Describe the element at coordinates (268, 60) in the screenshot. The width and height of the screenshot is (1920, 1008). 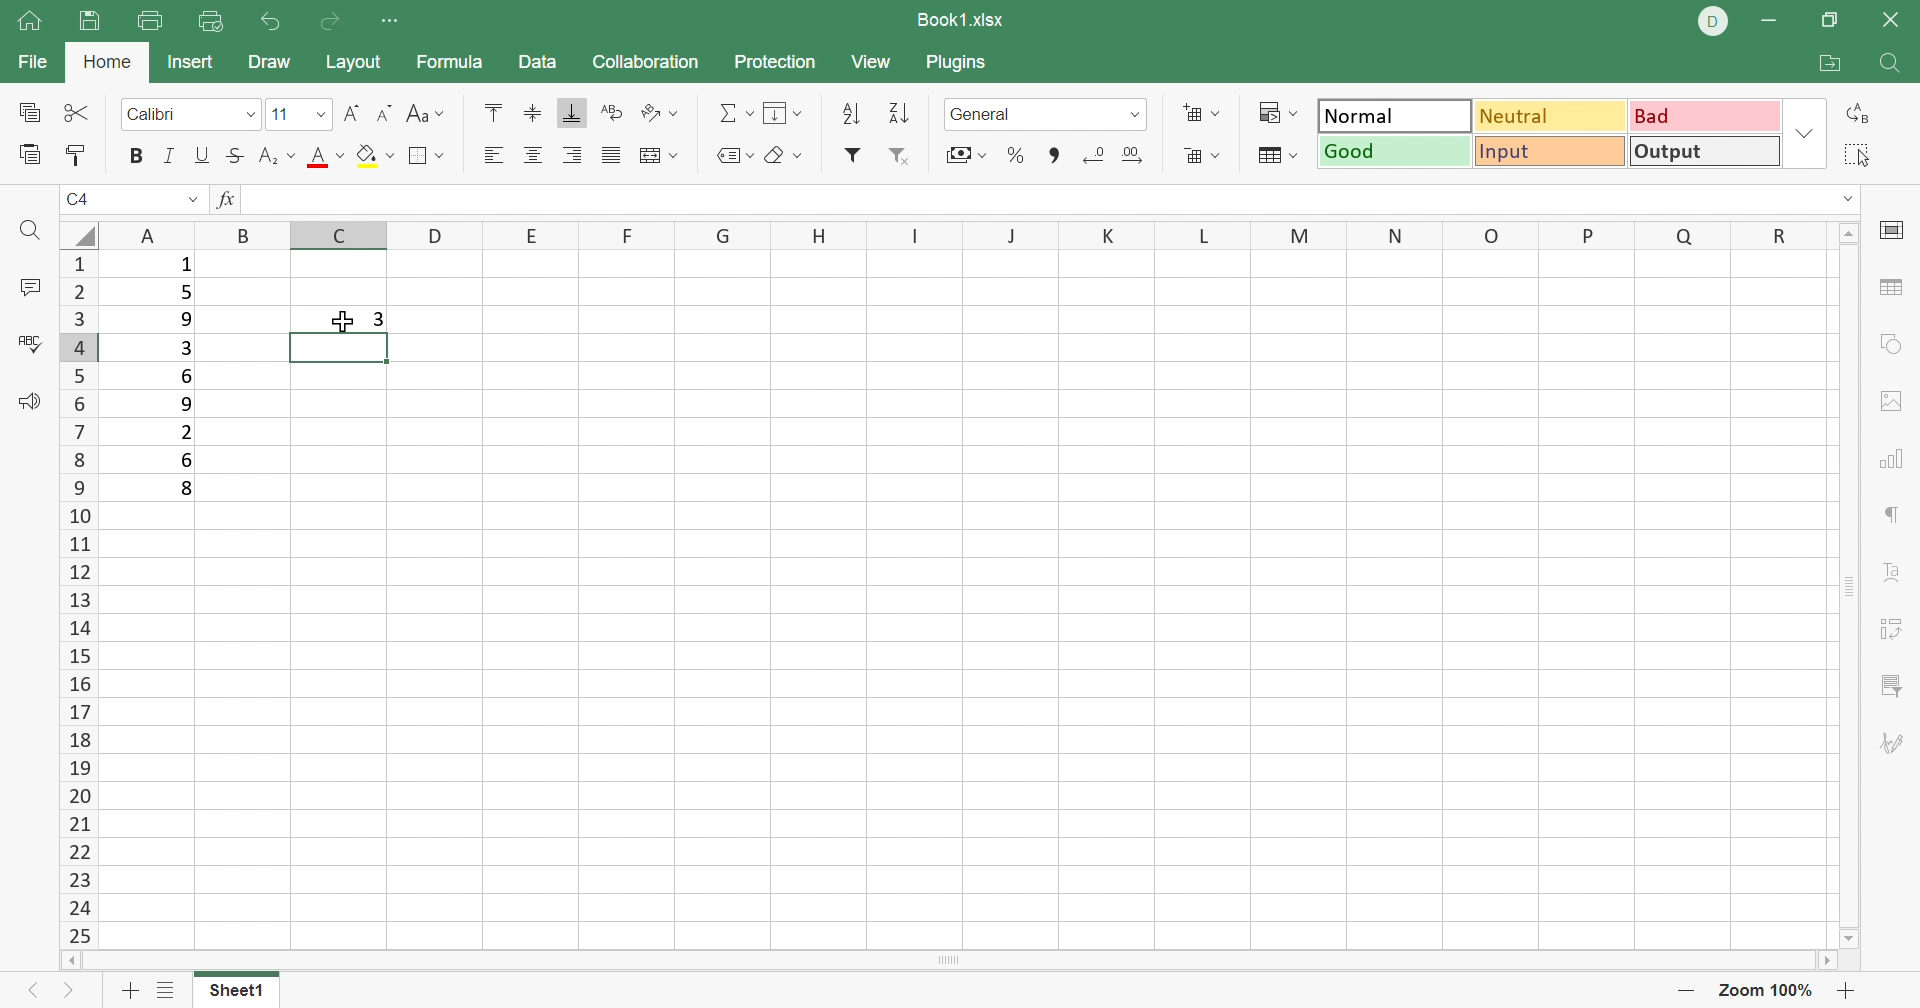
I see `Draw` at that location.